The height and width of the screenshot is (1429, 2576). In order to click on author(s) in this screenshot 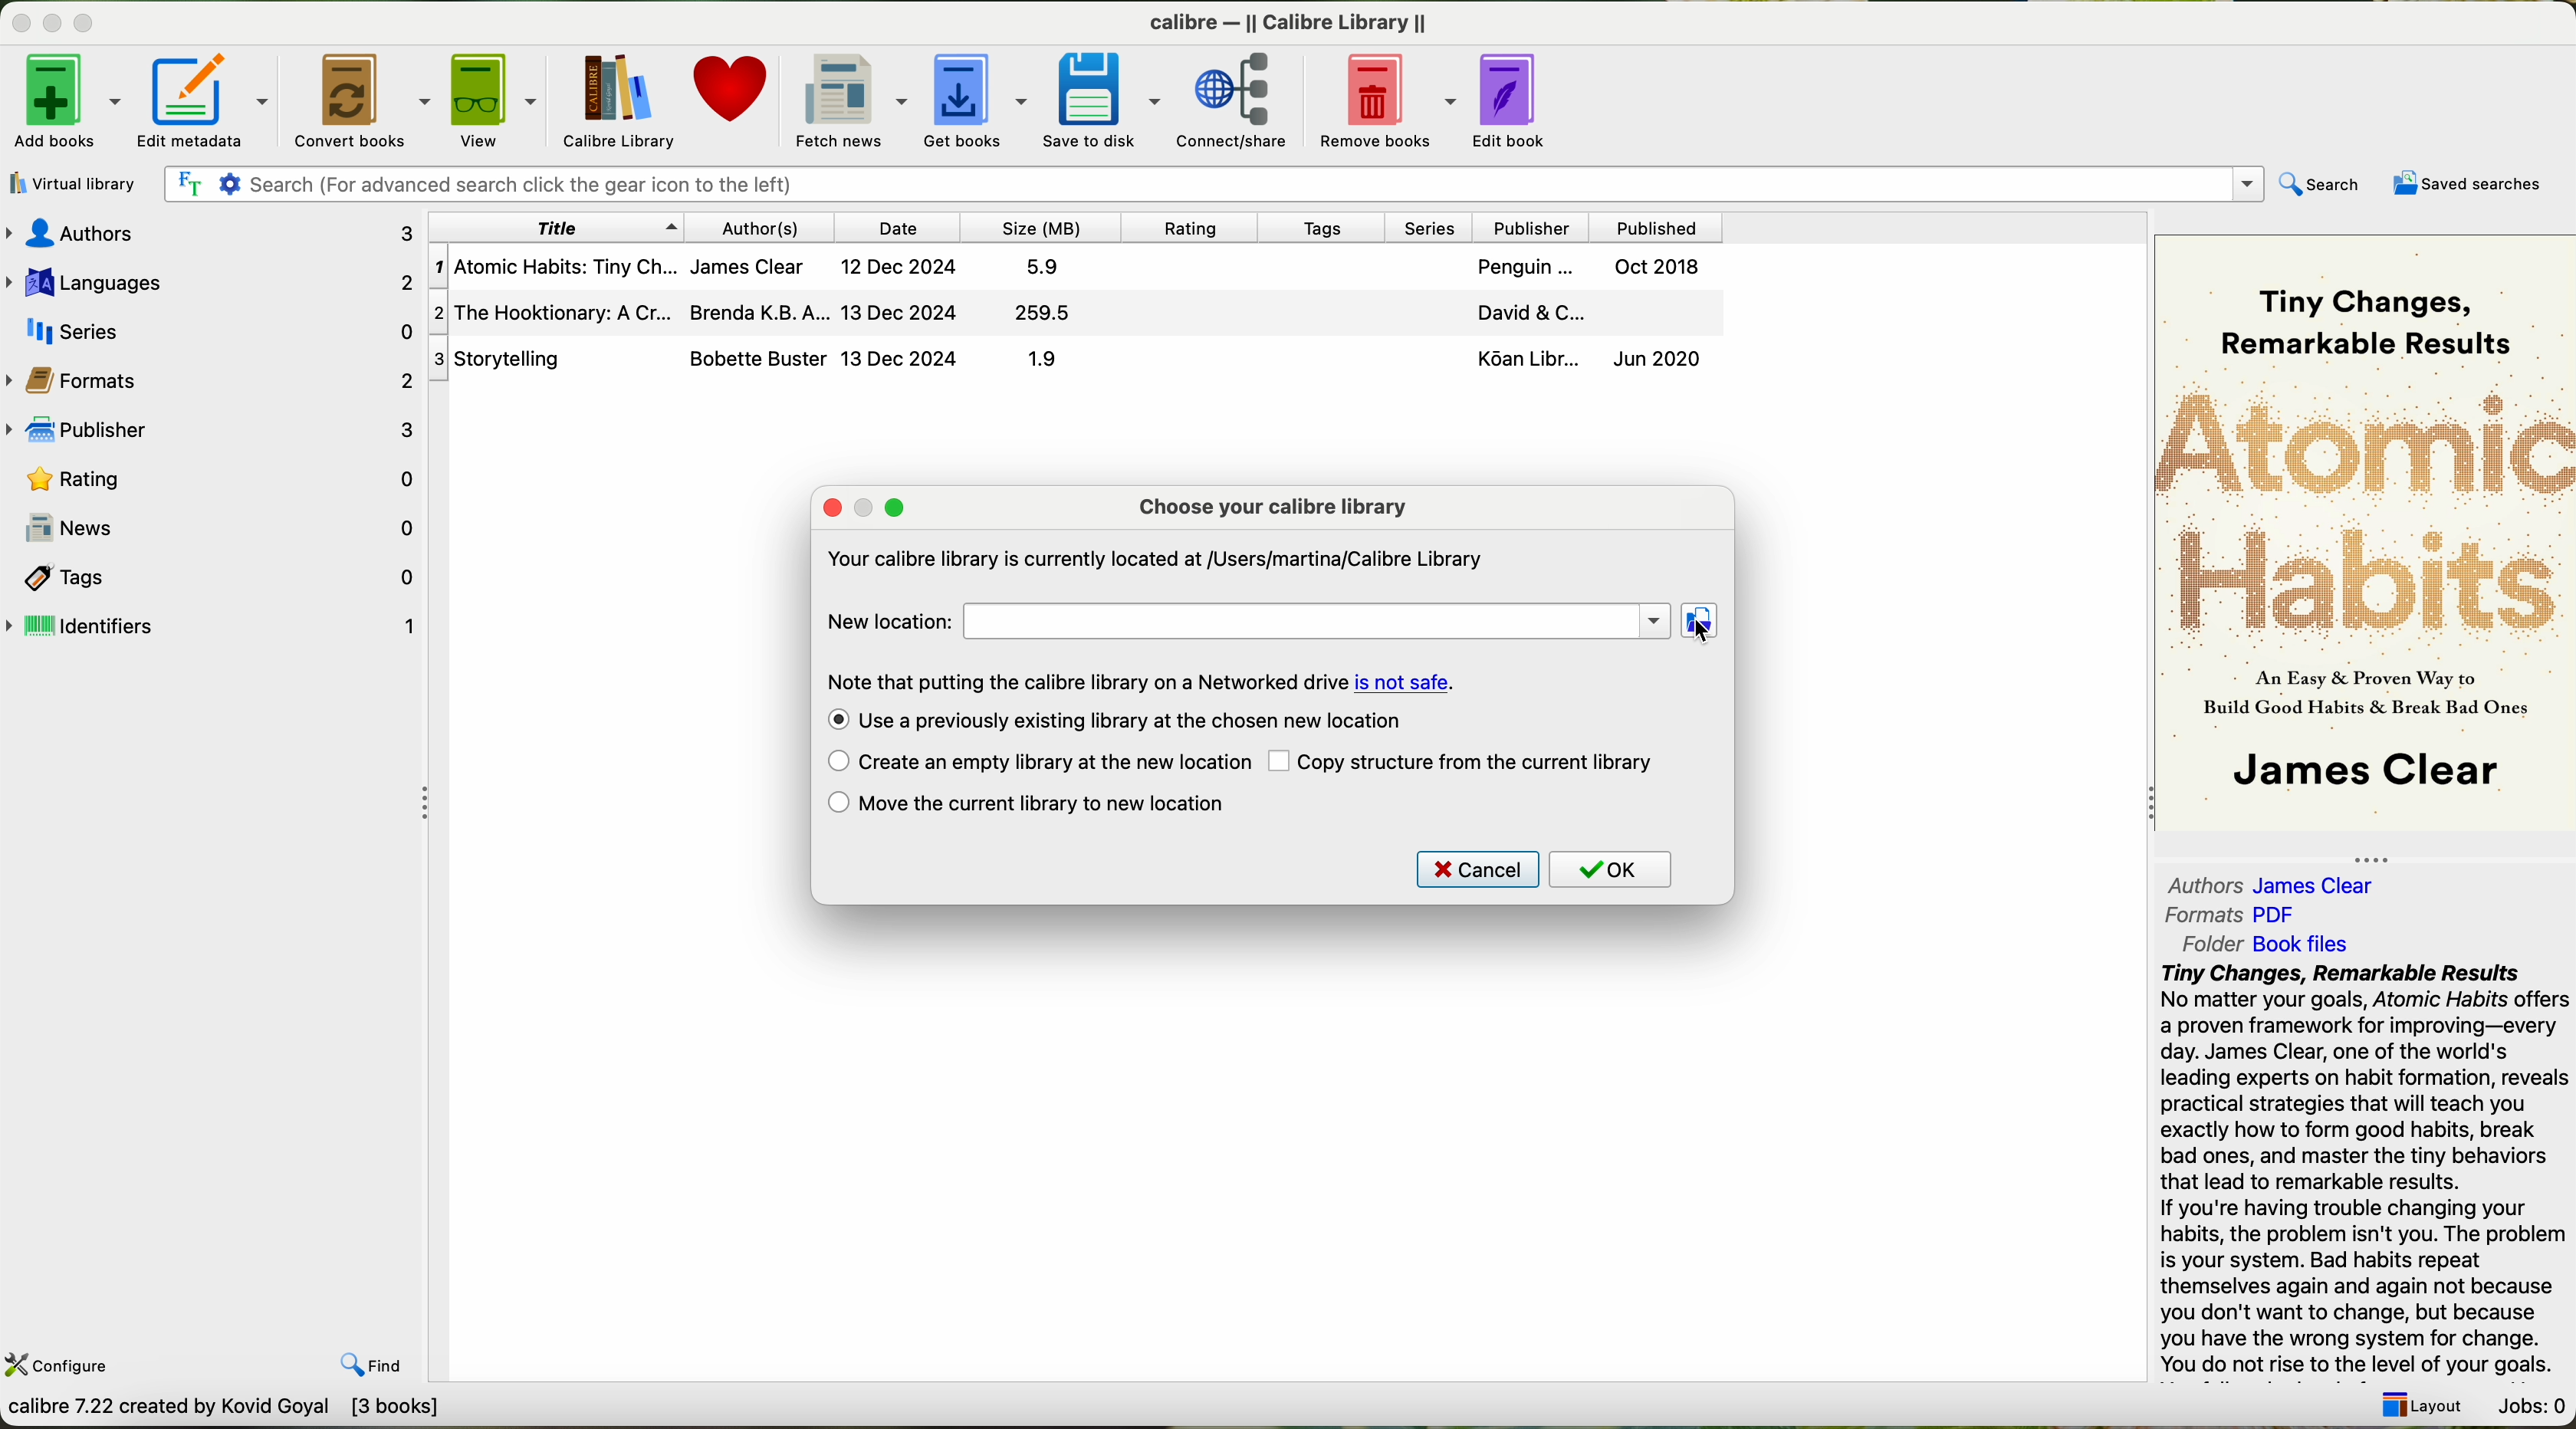, I will do `click(761, 228)`.